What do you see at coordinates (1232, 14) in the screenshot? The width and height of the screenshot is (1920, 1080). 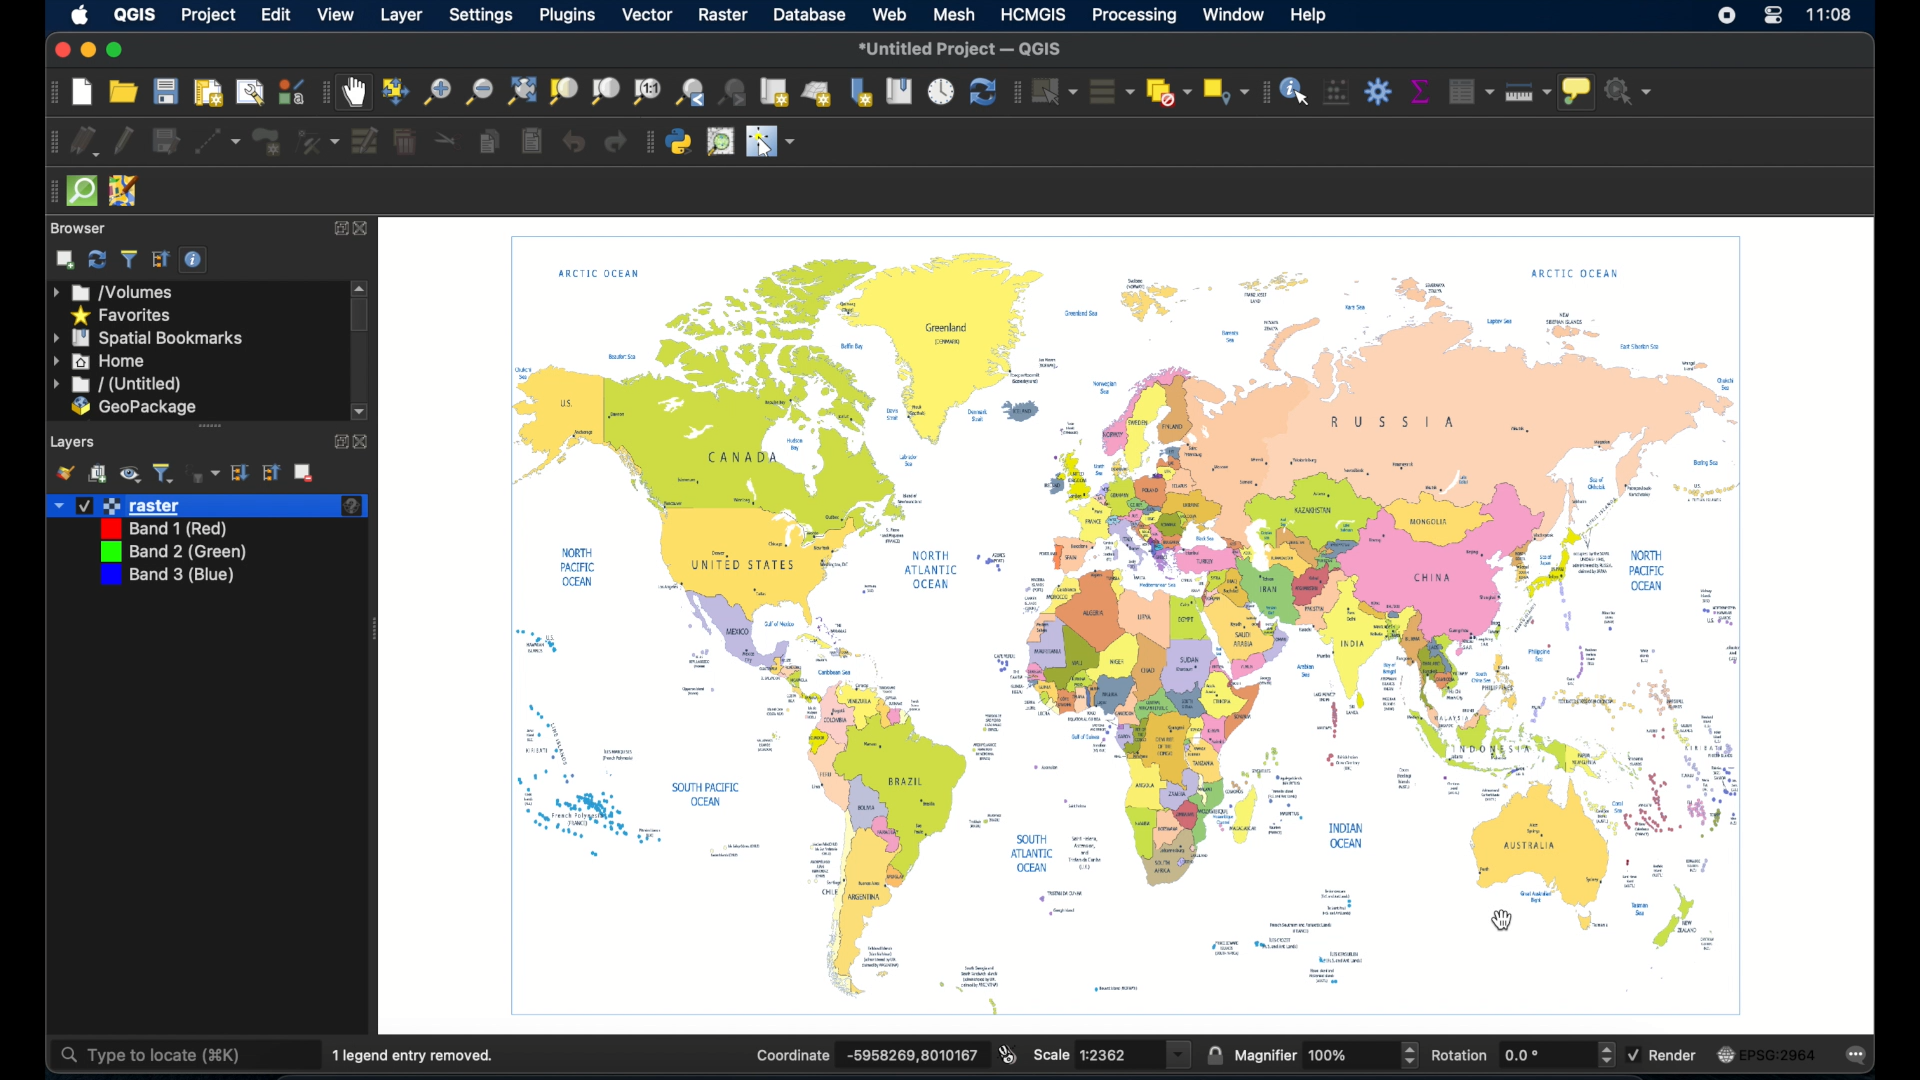 I see `window` at bounding box center [1232, 14].